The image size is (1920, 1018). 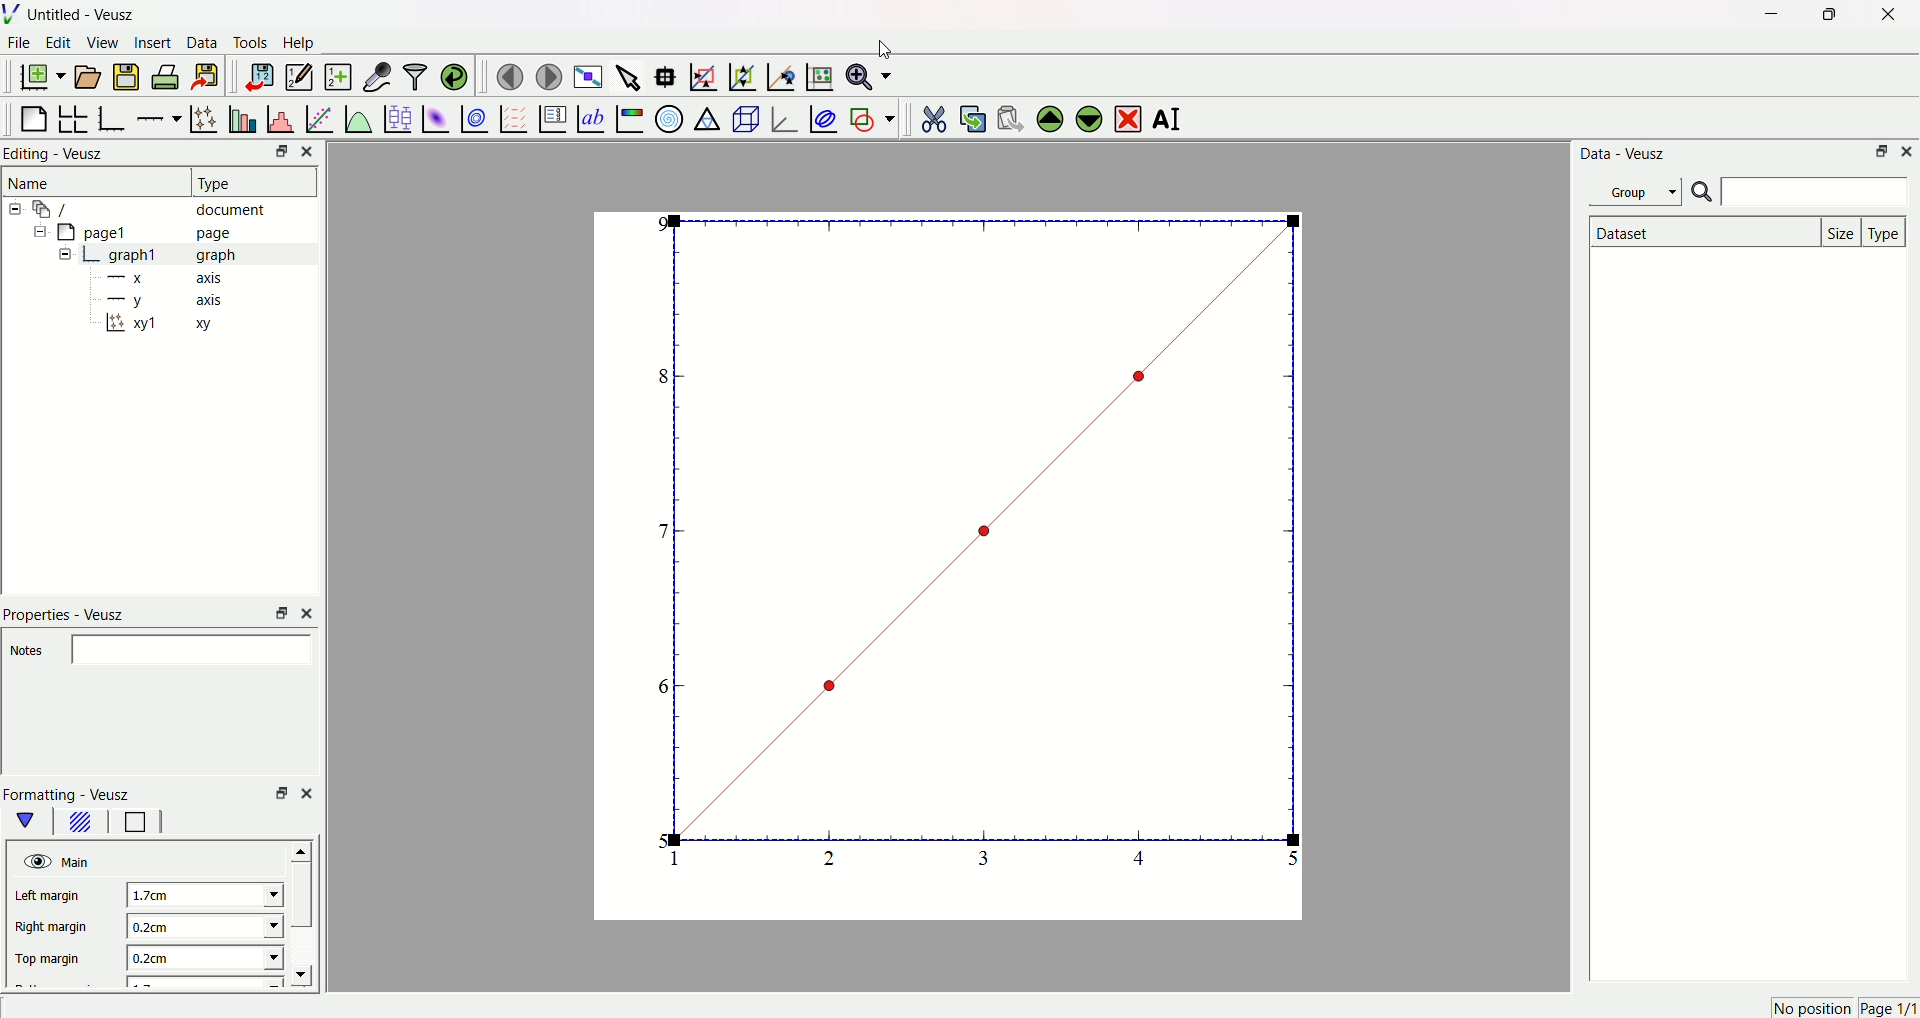 I want to click on xy1 xy, so click(x=172, y=324).